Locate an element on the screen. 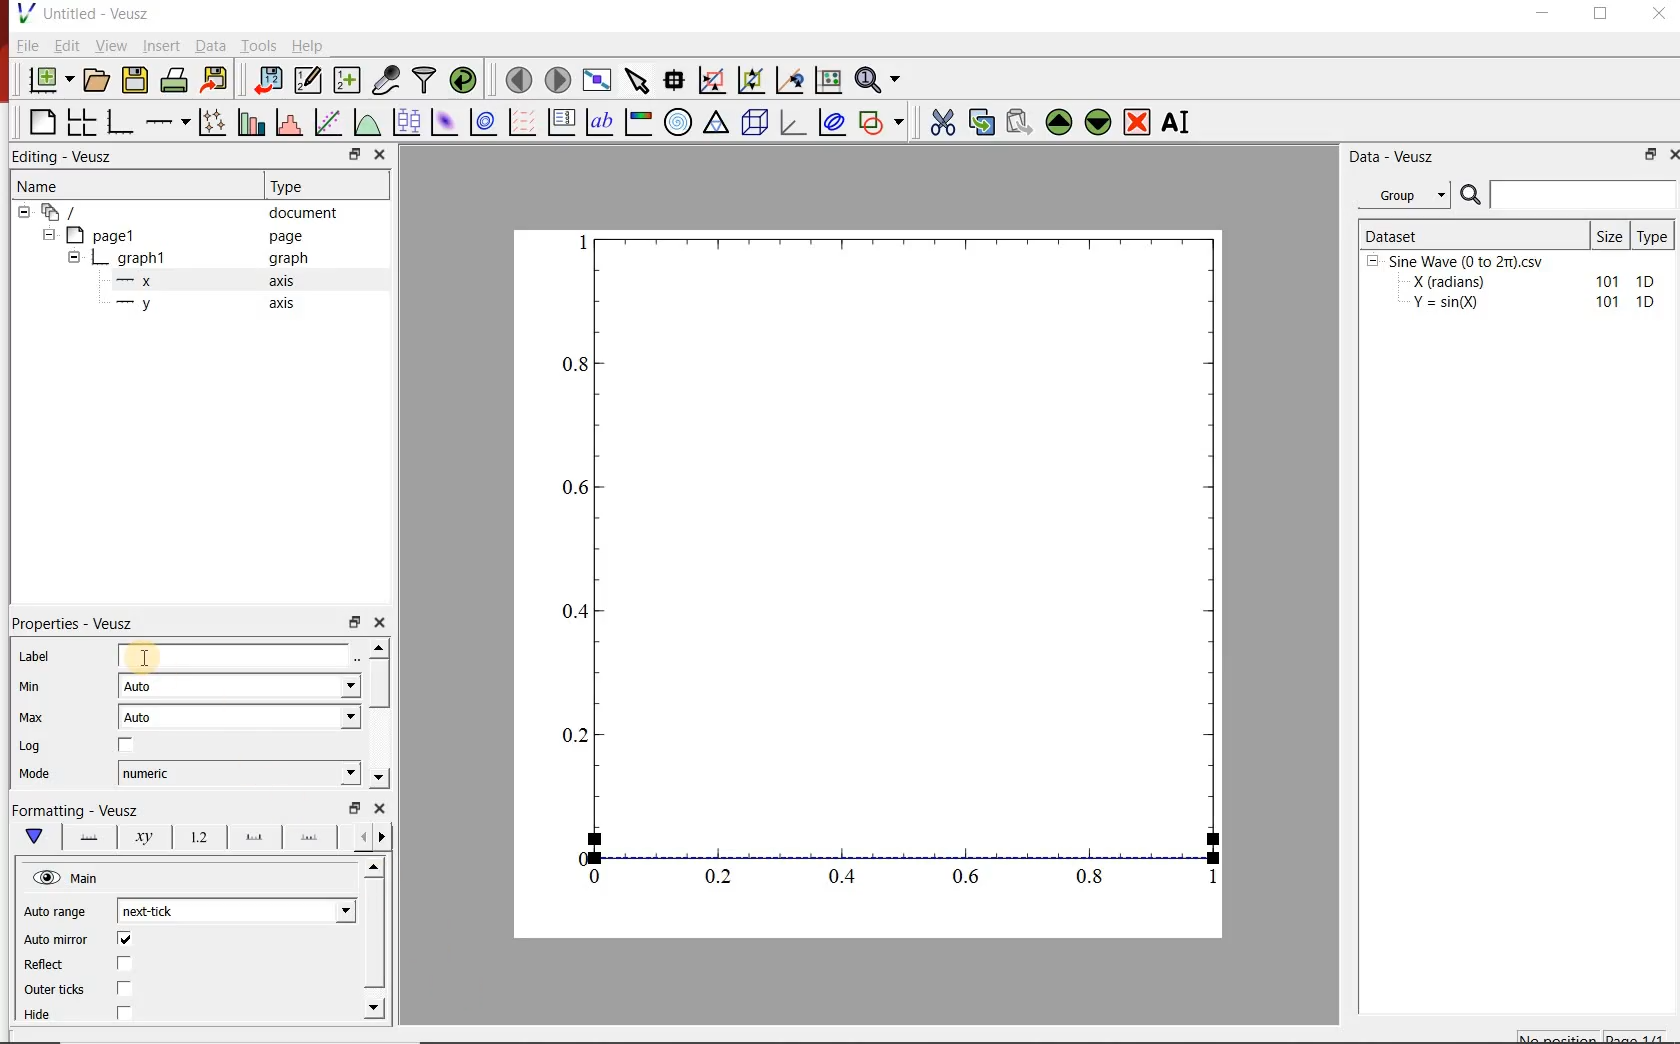  export to graphics is located at coordinates (217, 79).